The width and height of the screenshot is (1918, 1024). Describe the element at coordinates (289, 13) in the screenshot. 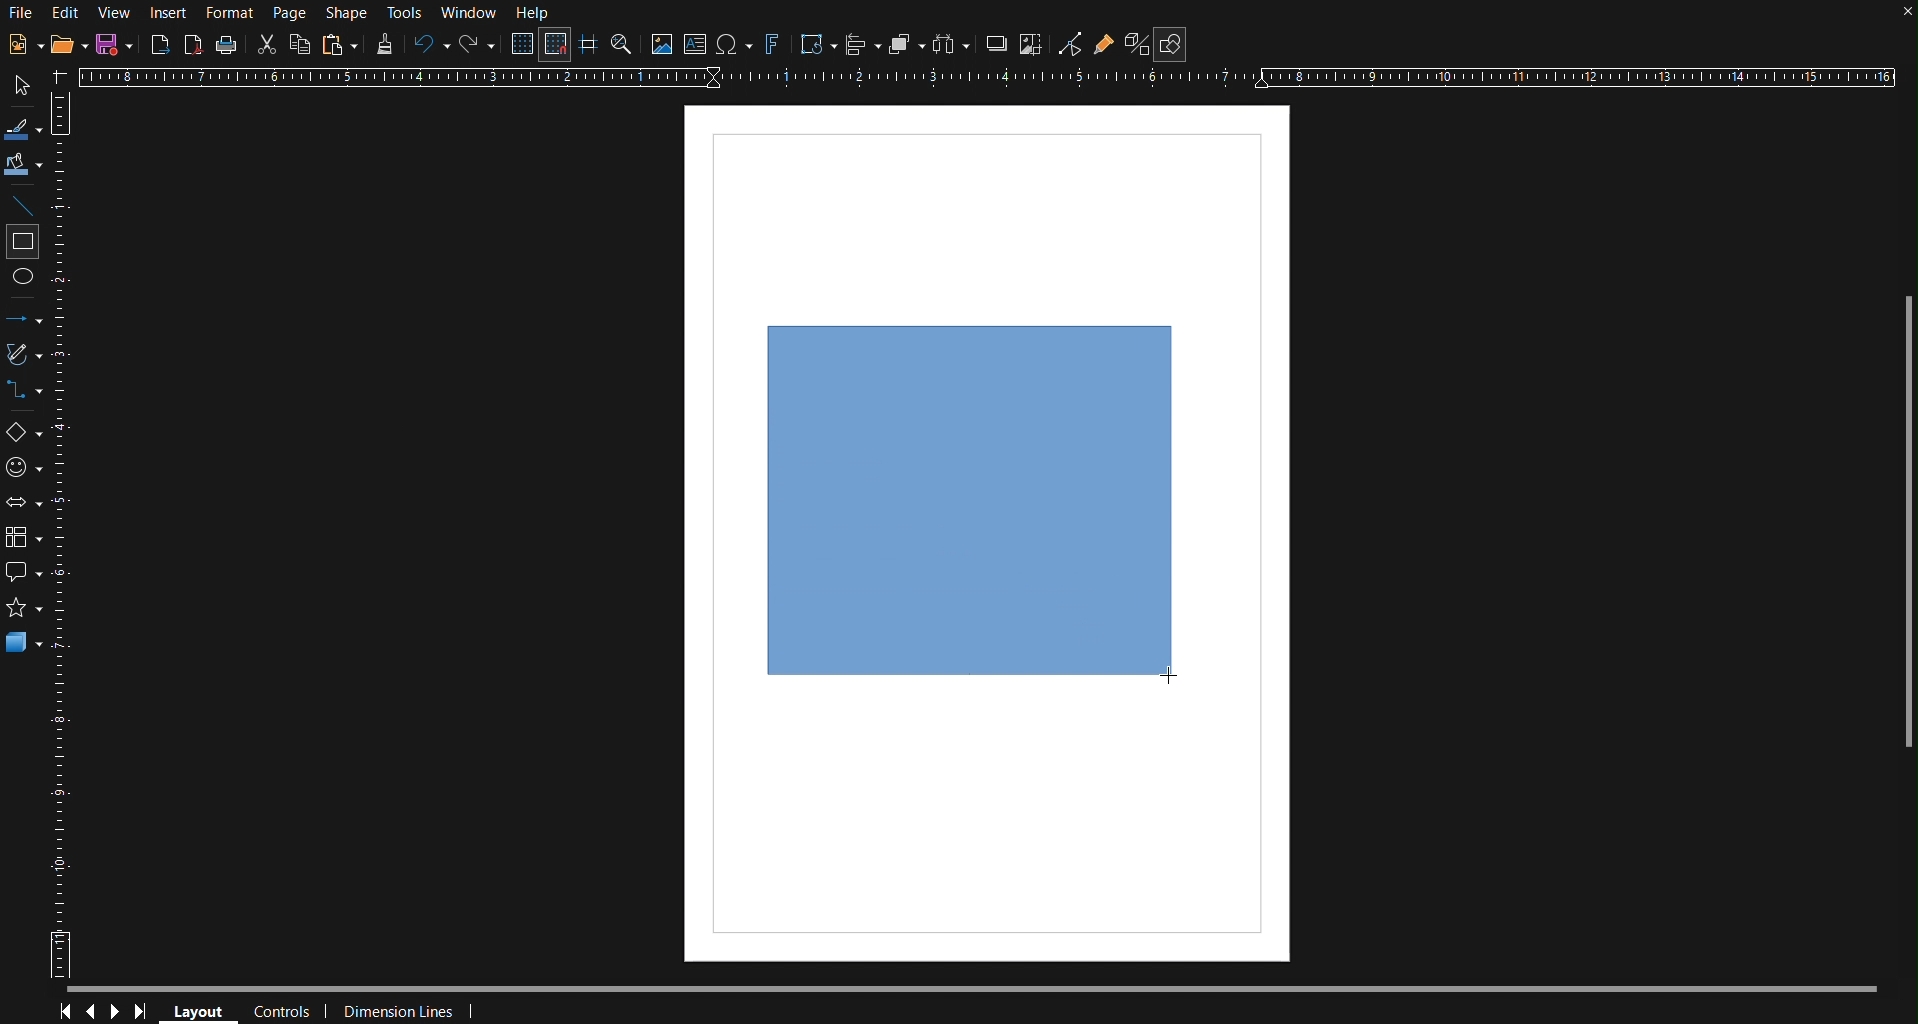

I see `Page` at that location.